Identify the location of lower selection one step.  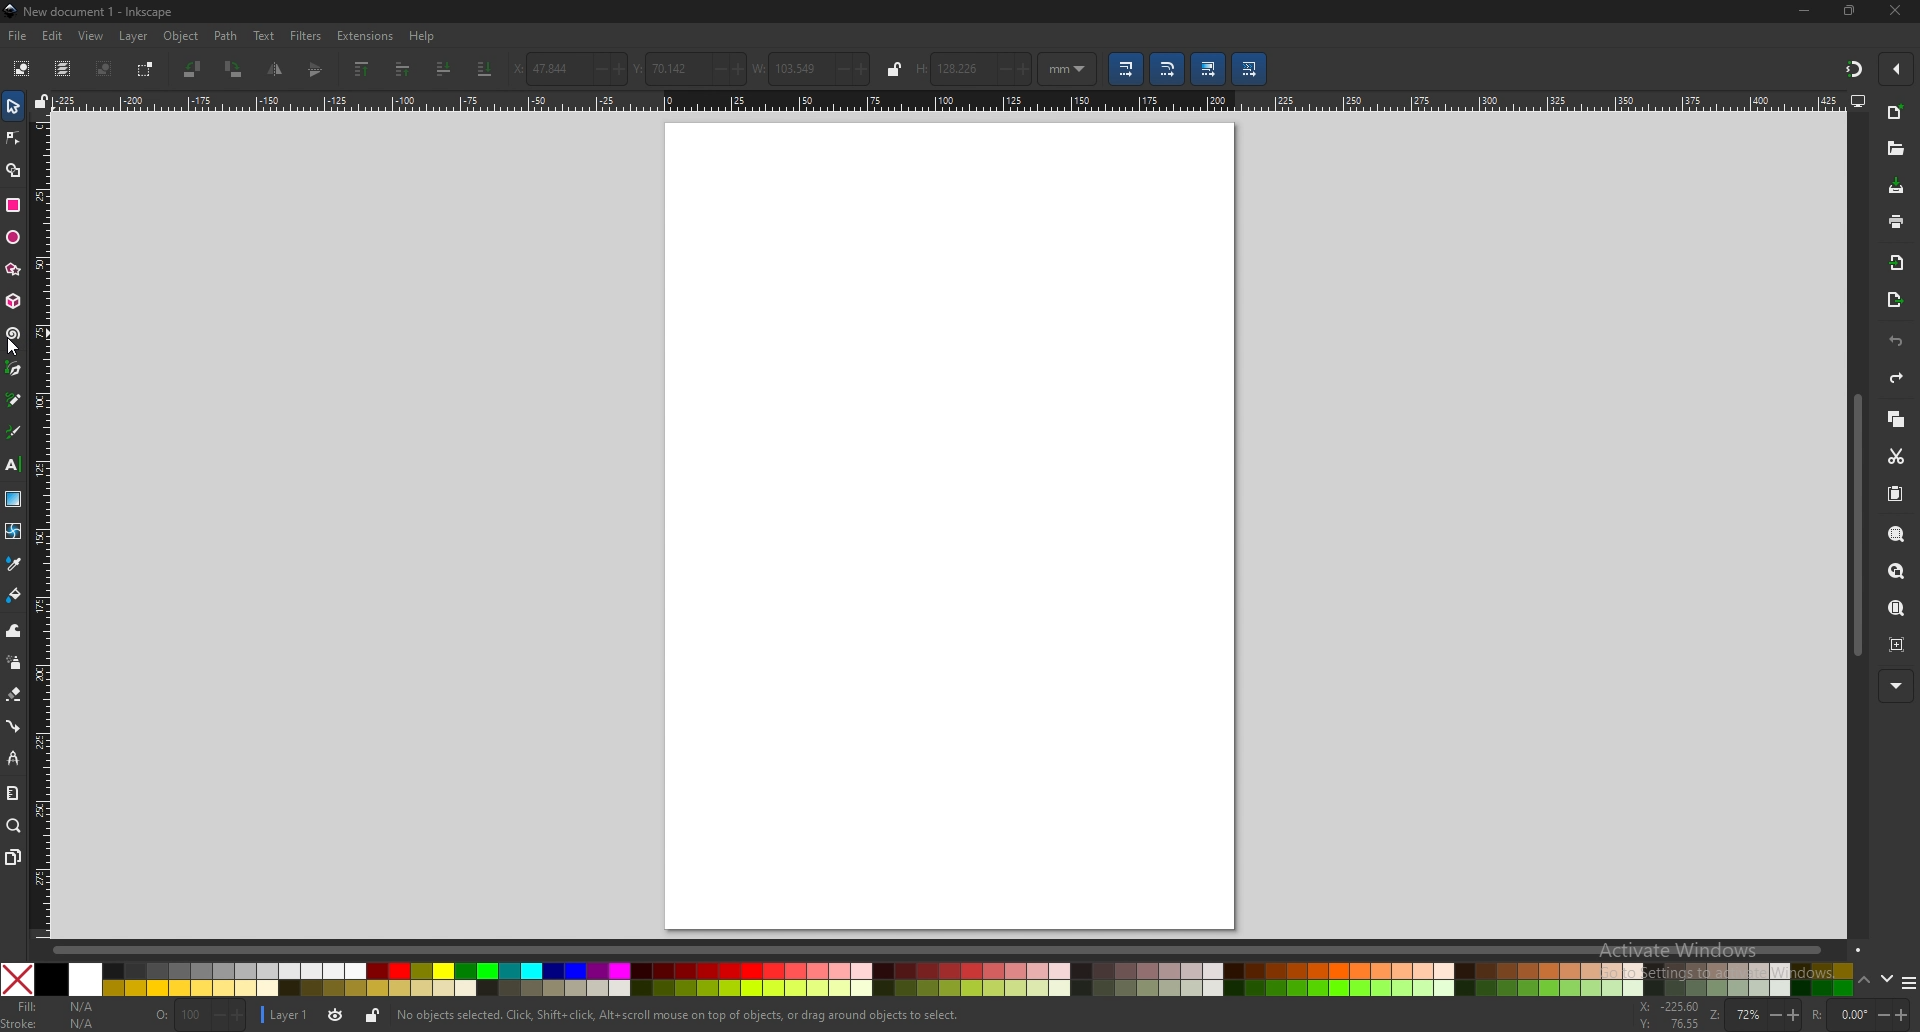
(444, 69).